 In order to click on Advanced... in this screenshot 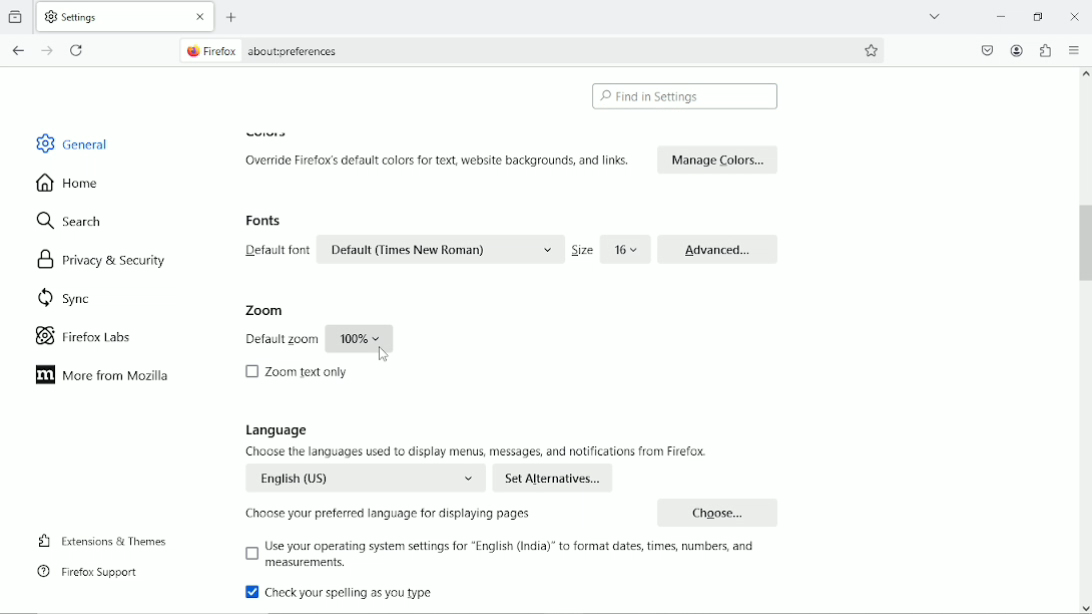, I will do `click(718, 247)`.